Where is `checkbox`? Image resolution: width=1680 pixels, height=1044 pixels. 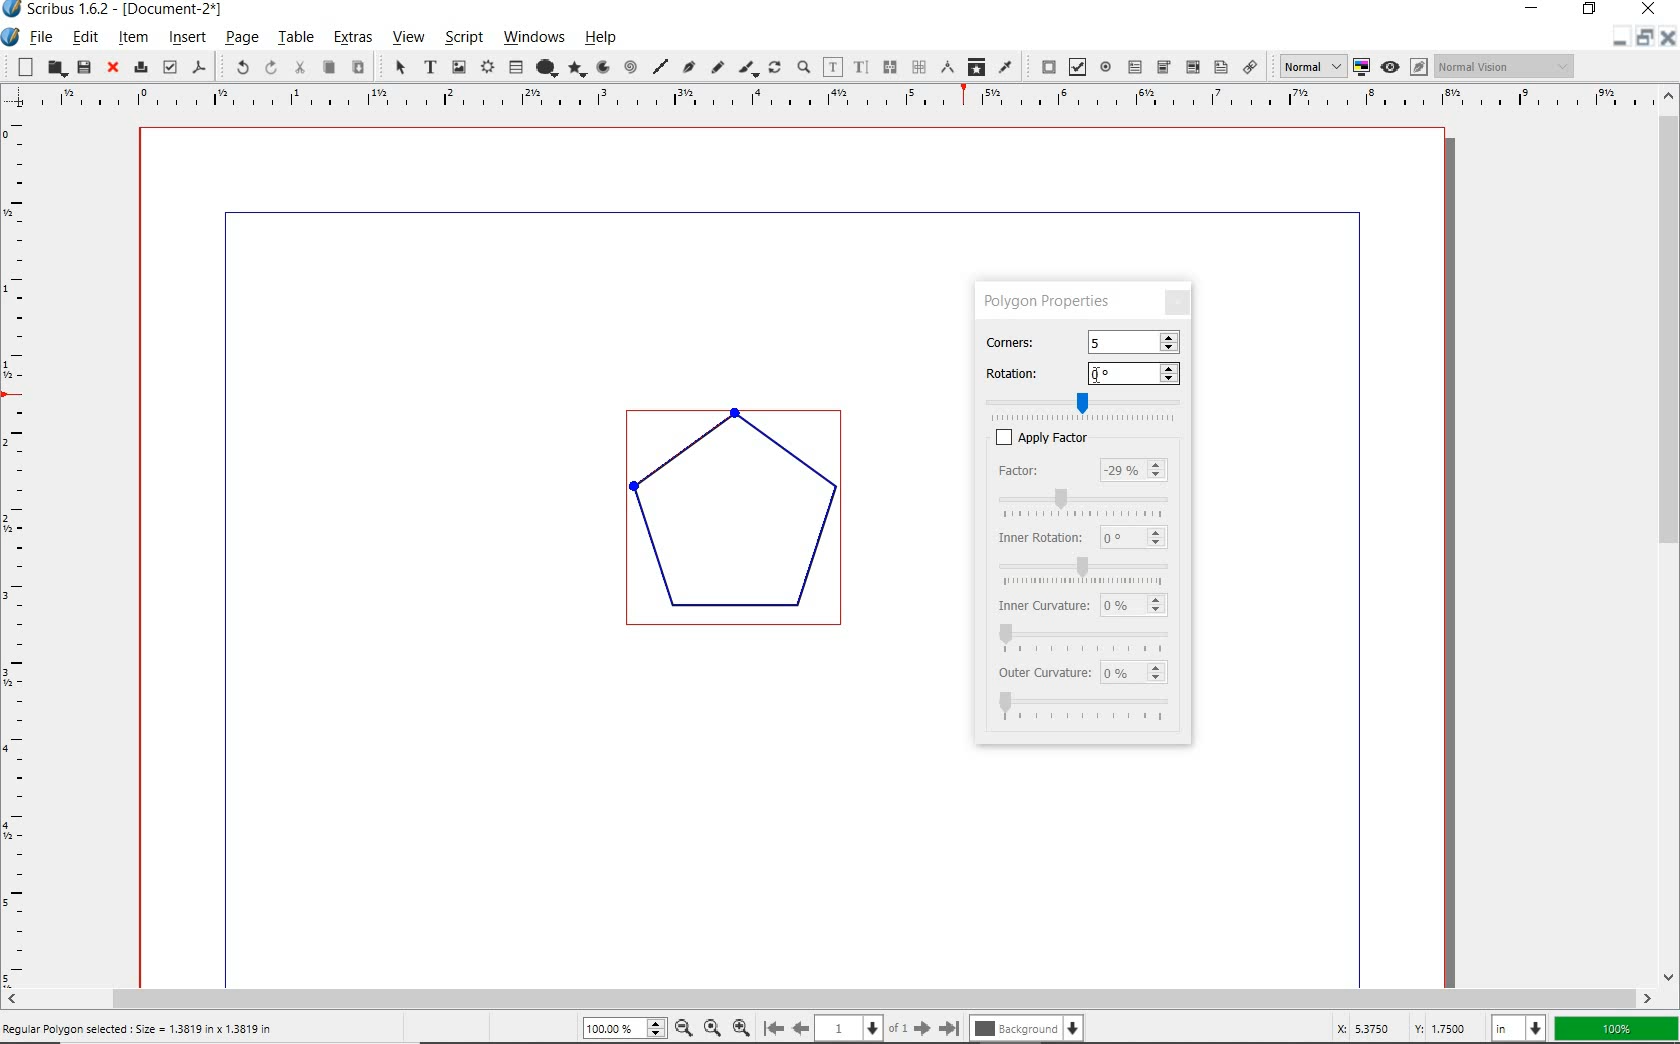 checkbox is located at coordinates (996, 437).